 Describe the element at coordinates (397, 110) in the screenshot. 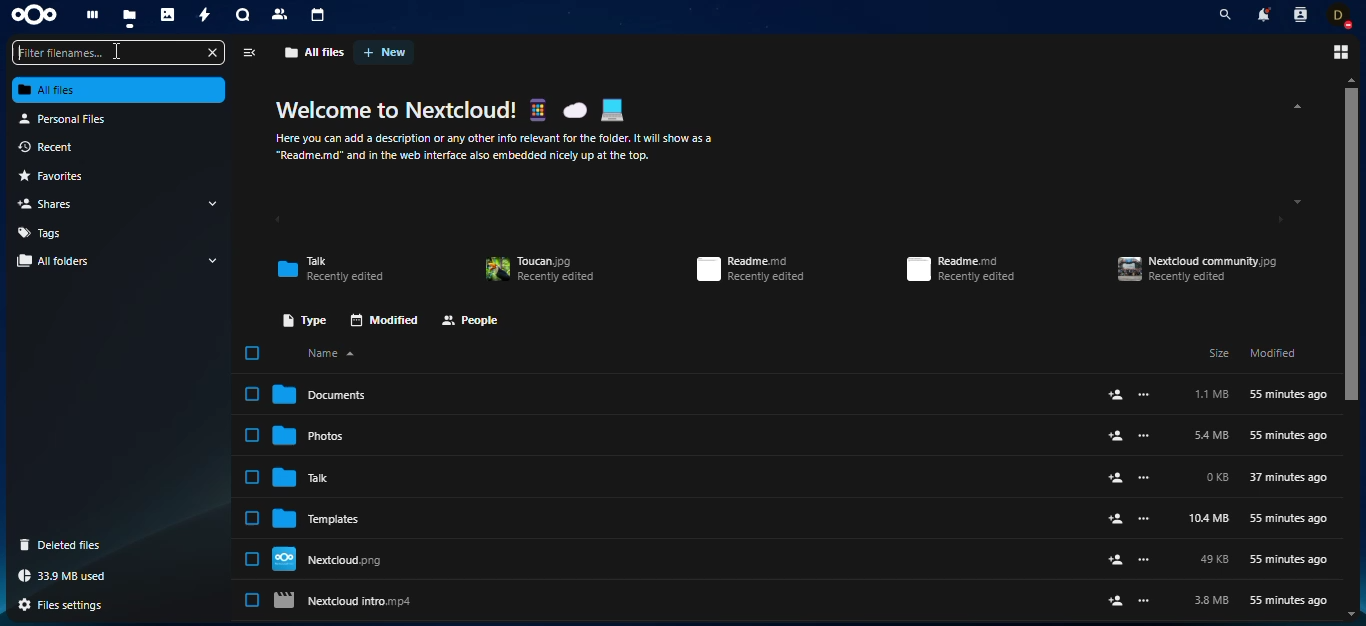

I see `Welcome to Nextcloud!` at that location.